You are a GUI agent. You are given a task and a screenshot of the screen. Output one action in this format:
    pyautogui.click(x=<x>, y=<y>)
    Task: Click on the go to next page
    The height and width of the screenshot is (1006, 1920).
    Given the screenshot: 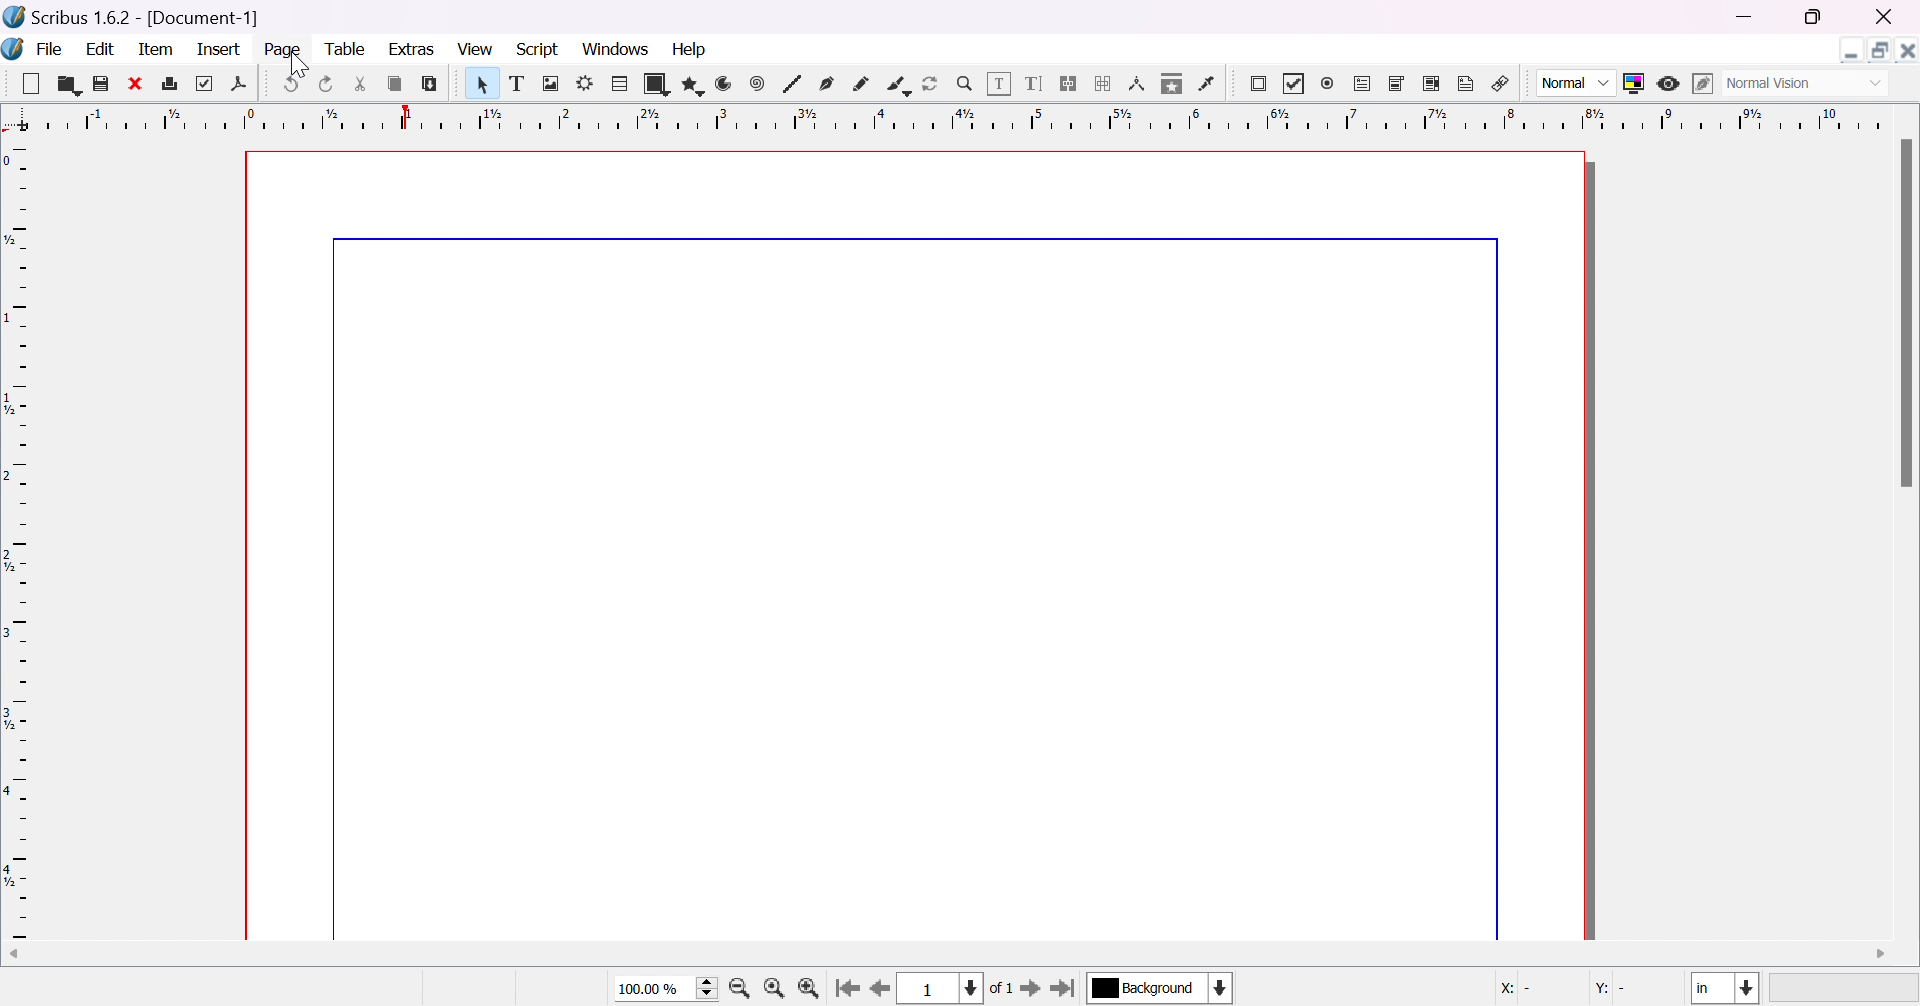 What is the action you would take?
    pyautogui.click(x=1031, y=989)
    